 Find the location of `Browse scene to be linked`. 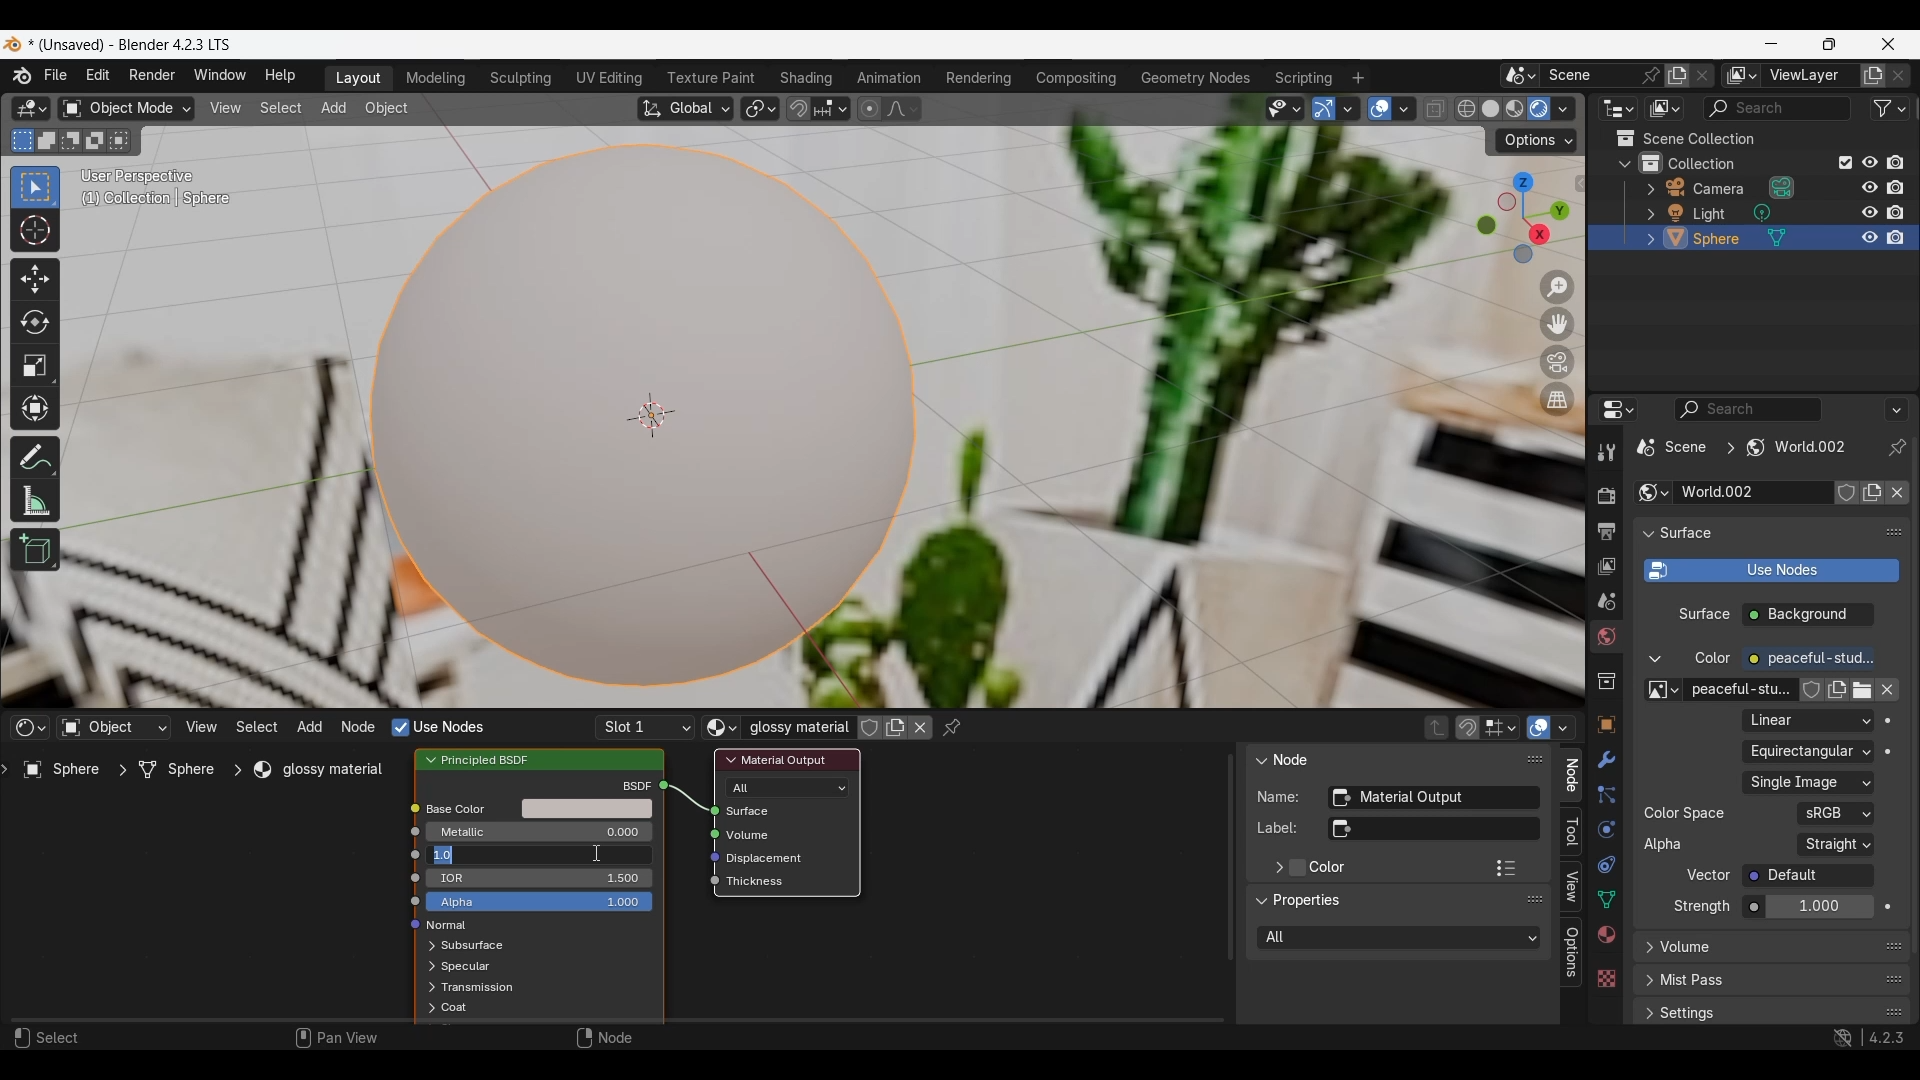

Browse scene to be linked is located at coordinates (1520, 76).